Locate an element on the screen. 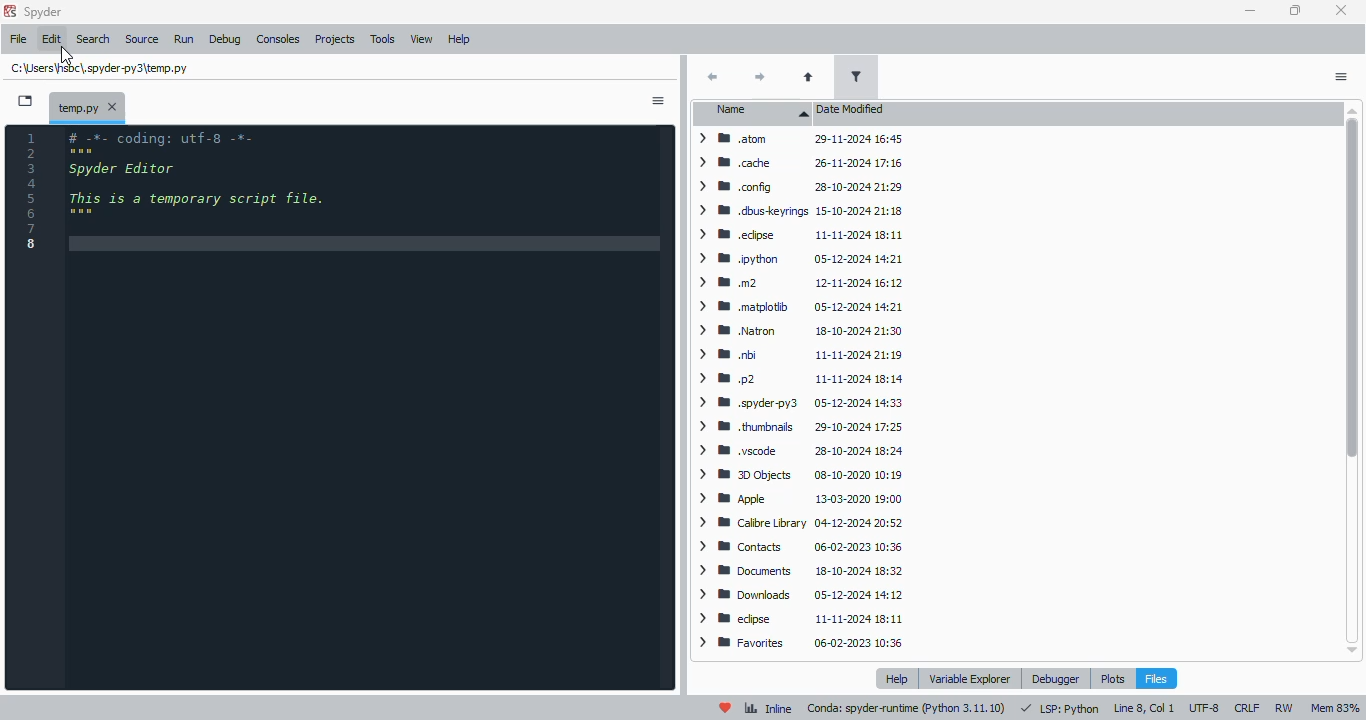  run is located at coordinates (182, 39).